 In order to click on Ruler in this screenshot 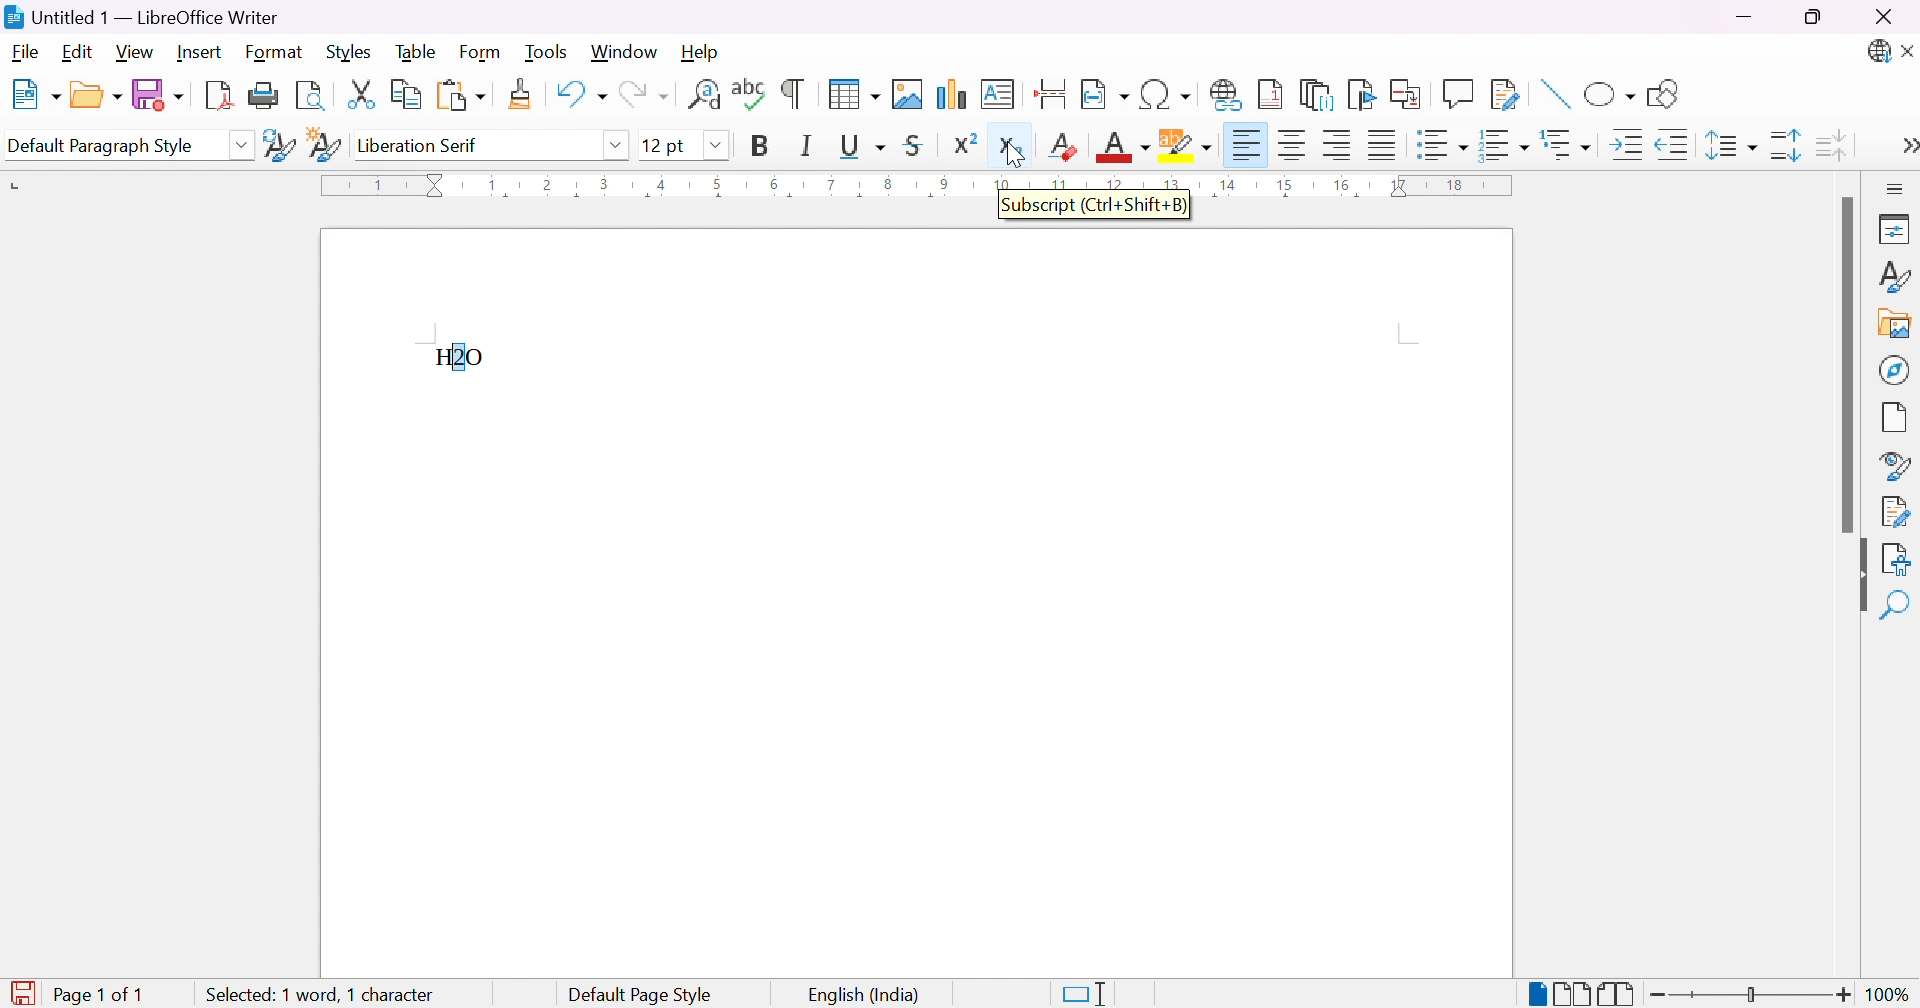, I will do `click(924, 179)`.